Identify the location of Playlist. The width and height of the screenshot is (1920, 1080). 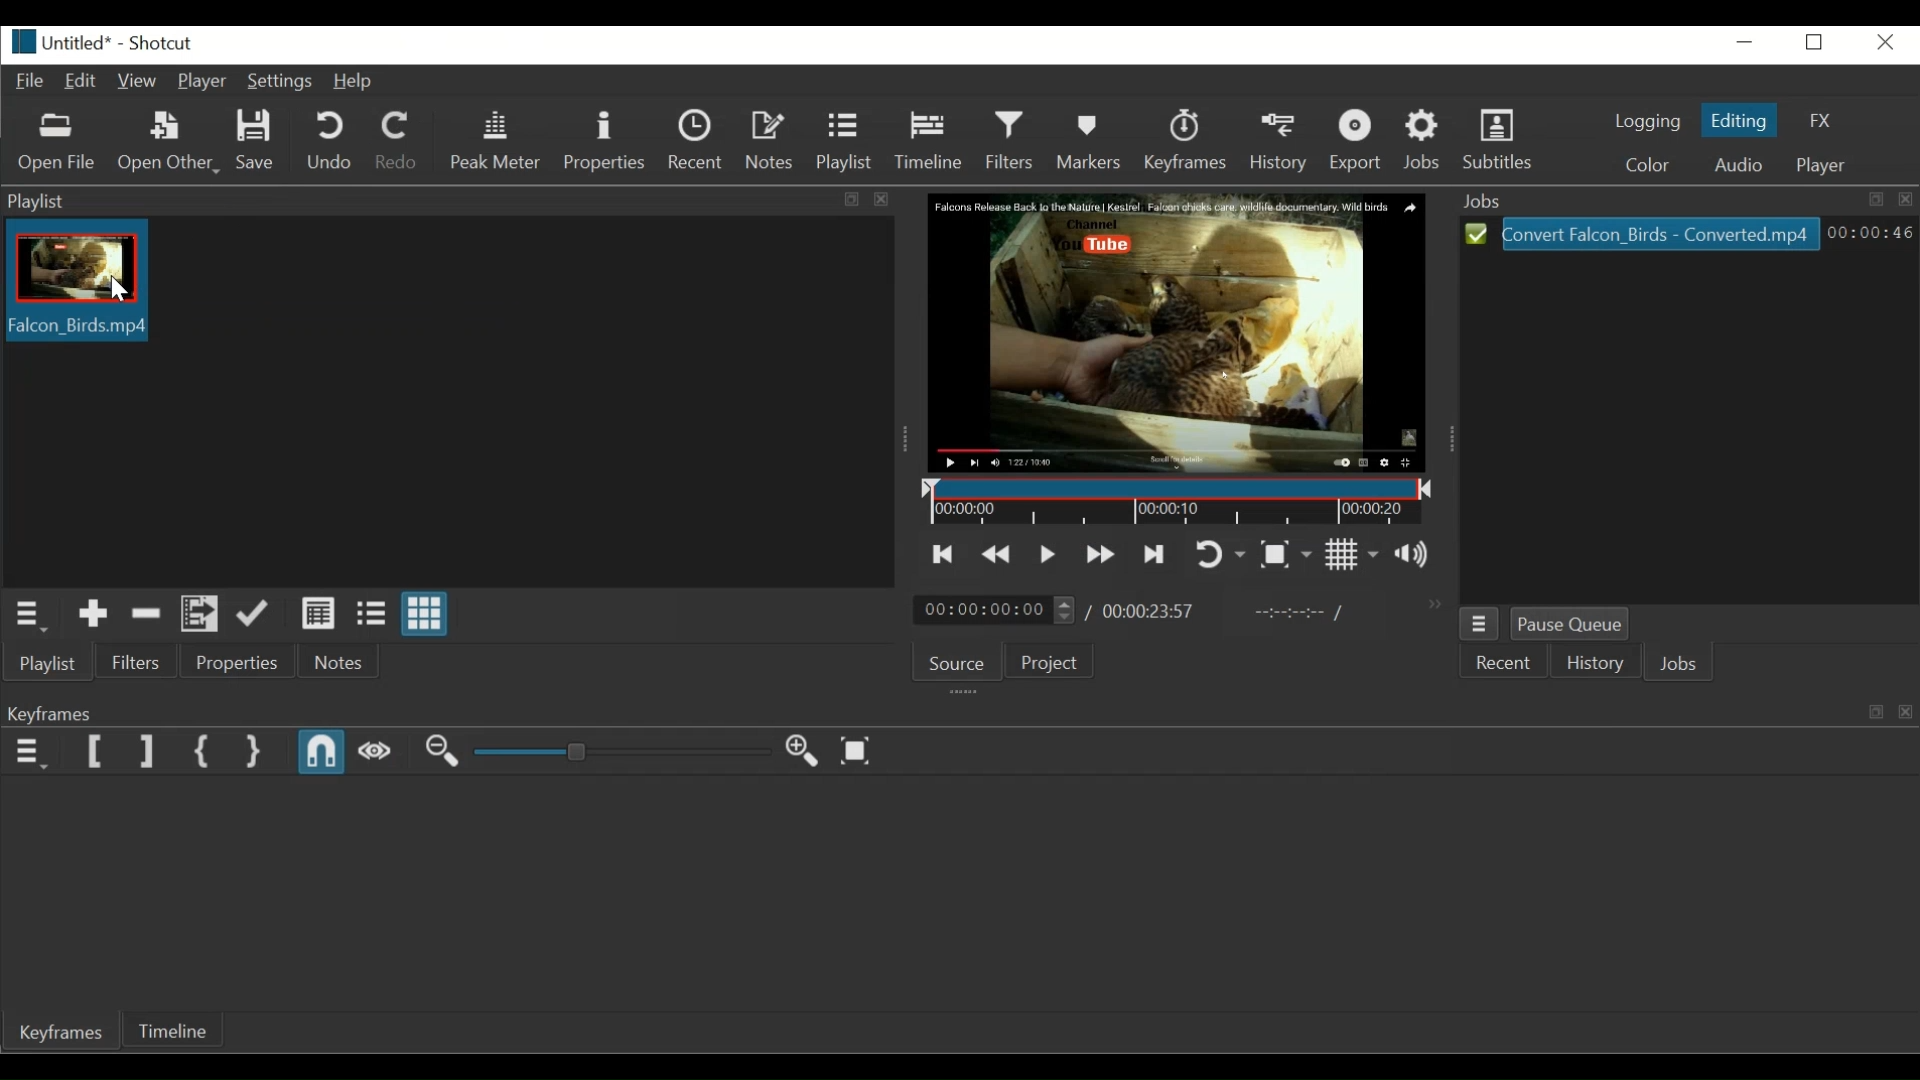
(44, 663).